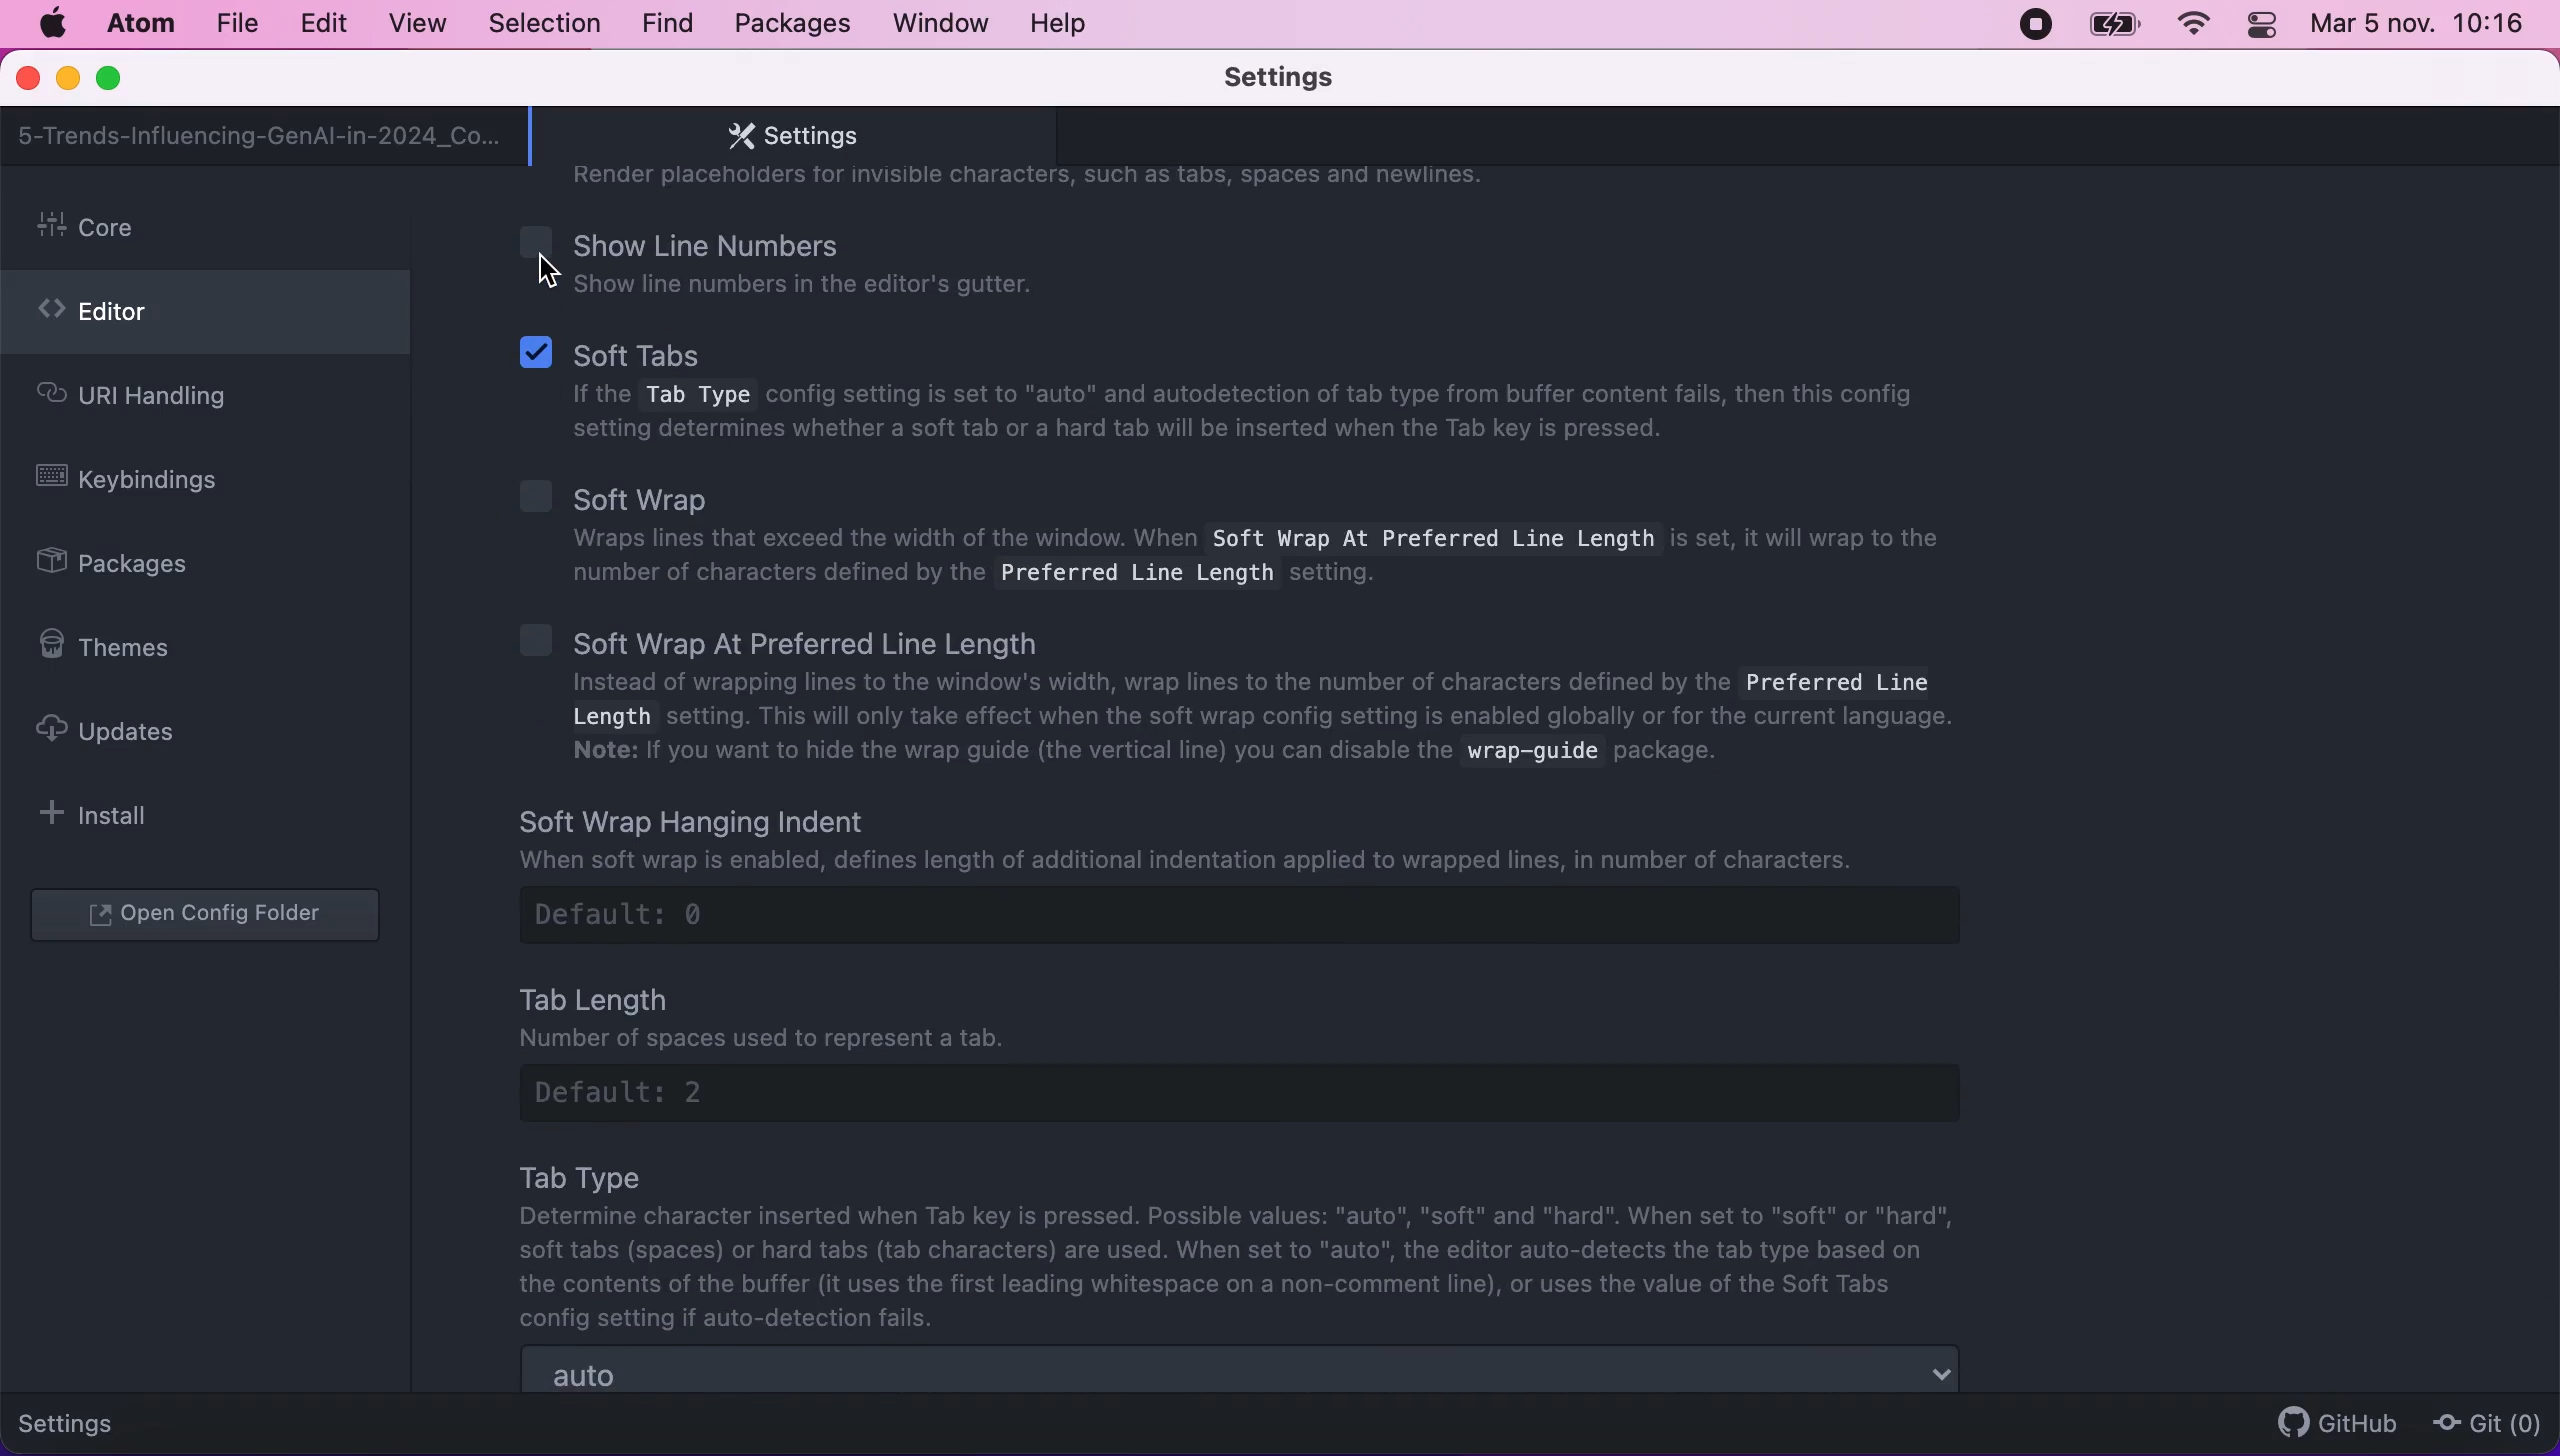  What do you see at coordinates (547, 25) in the screenshot?
I see `selection` at bounding box center [547, 25].